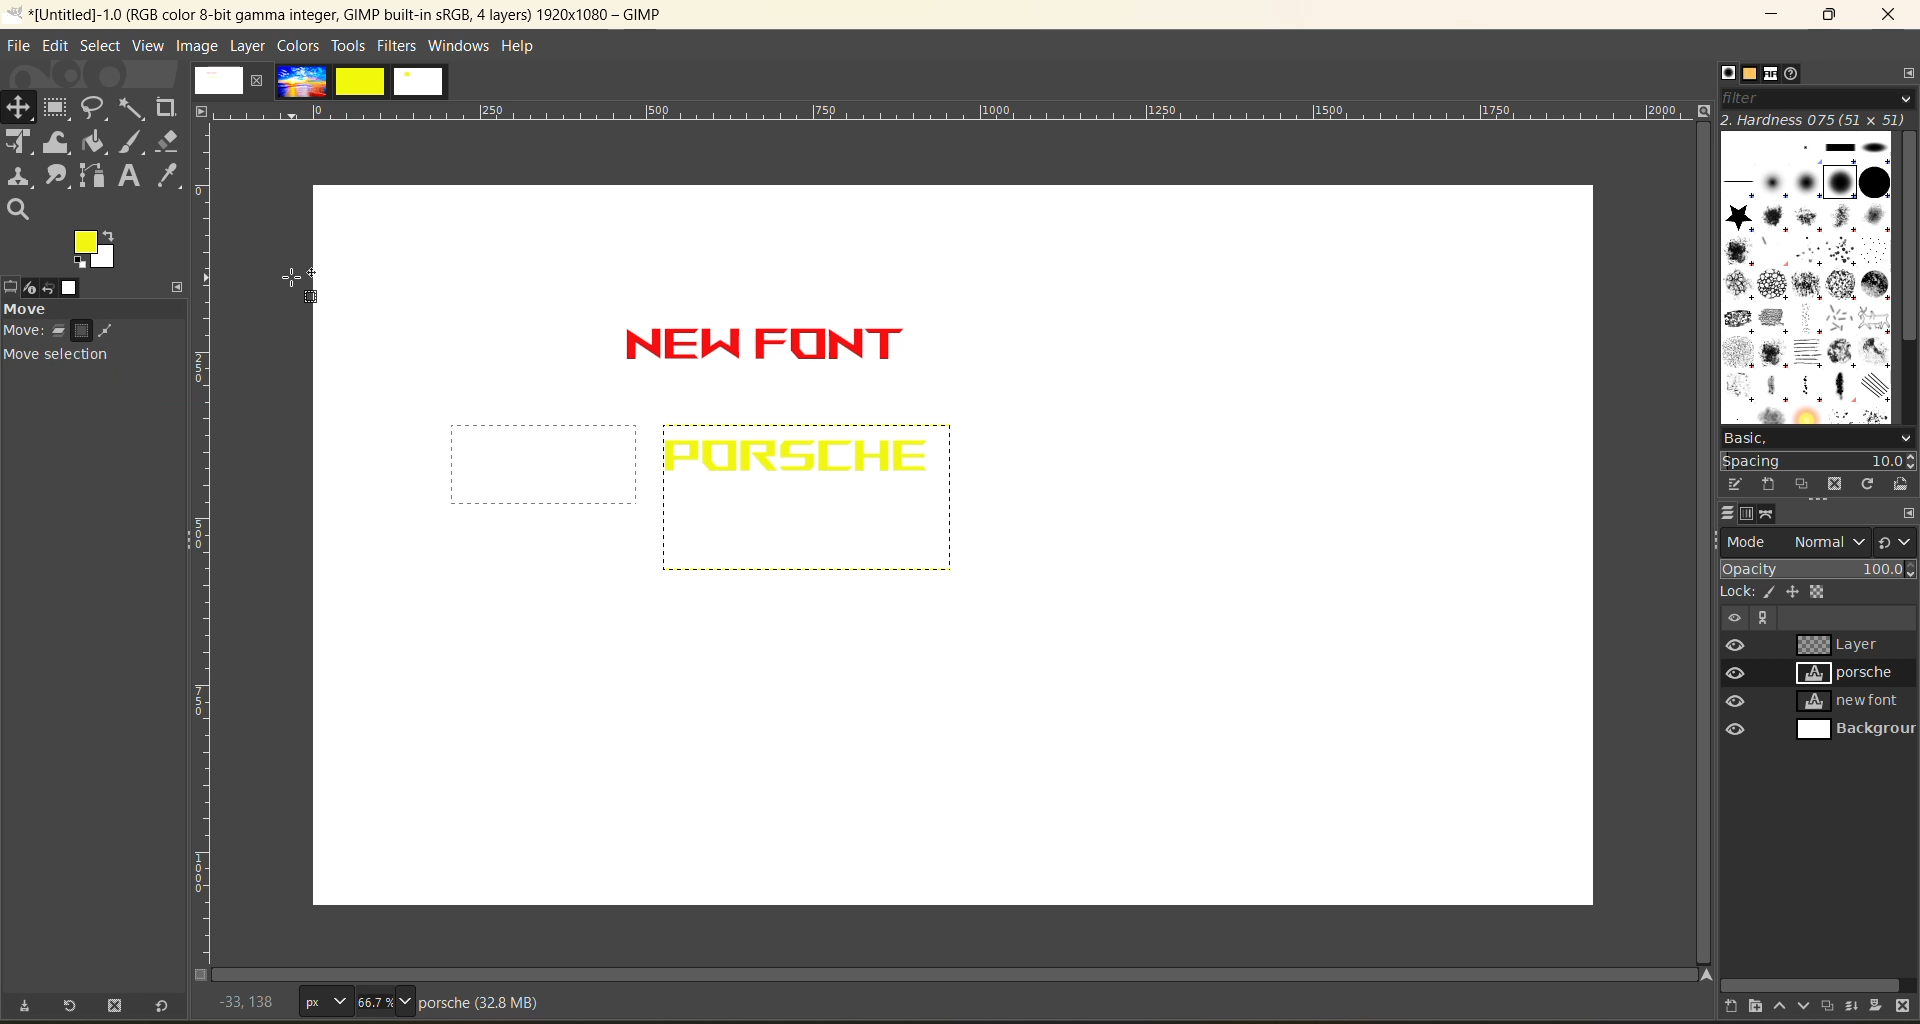 This screenshot has height=1024, width=1920. What do you see at coordinates (95, 249) in the screenshot?
I see `active foreground/background color` at bounding box center [95, 249].